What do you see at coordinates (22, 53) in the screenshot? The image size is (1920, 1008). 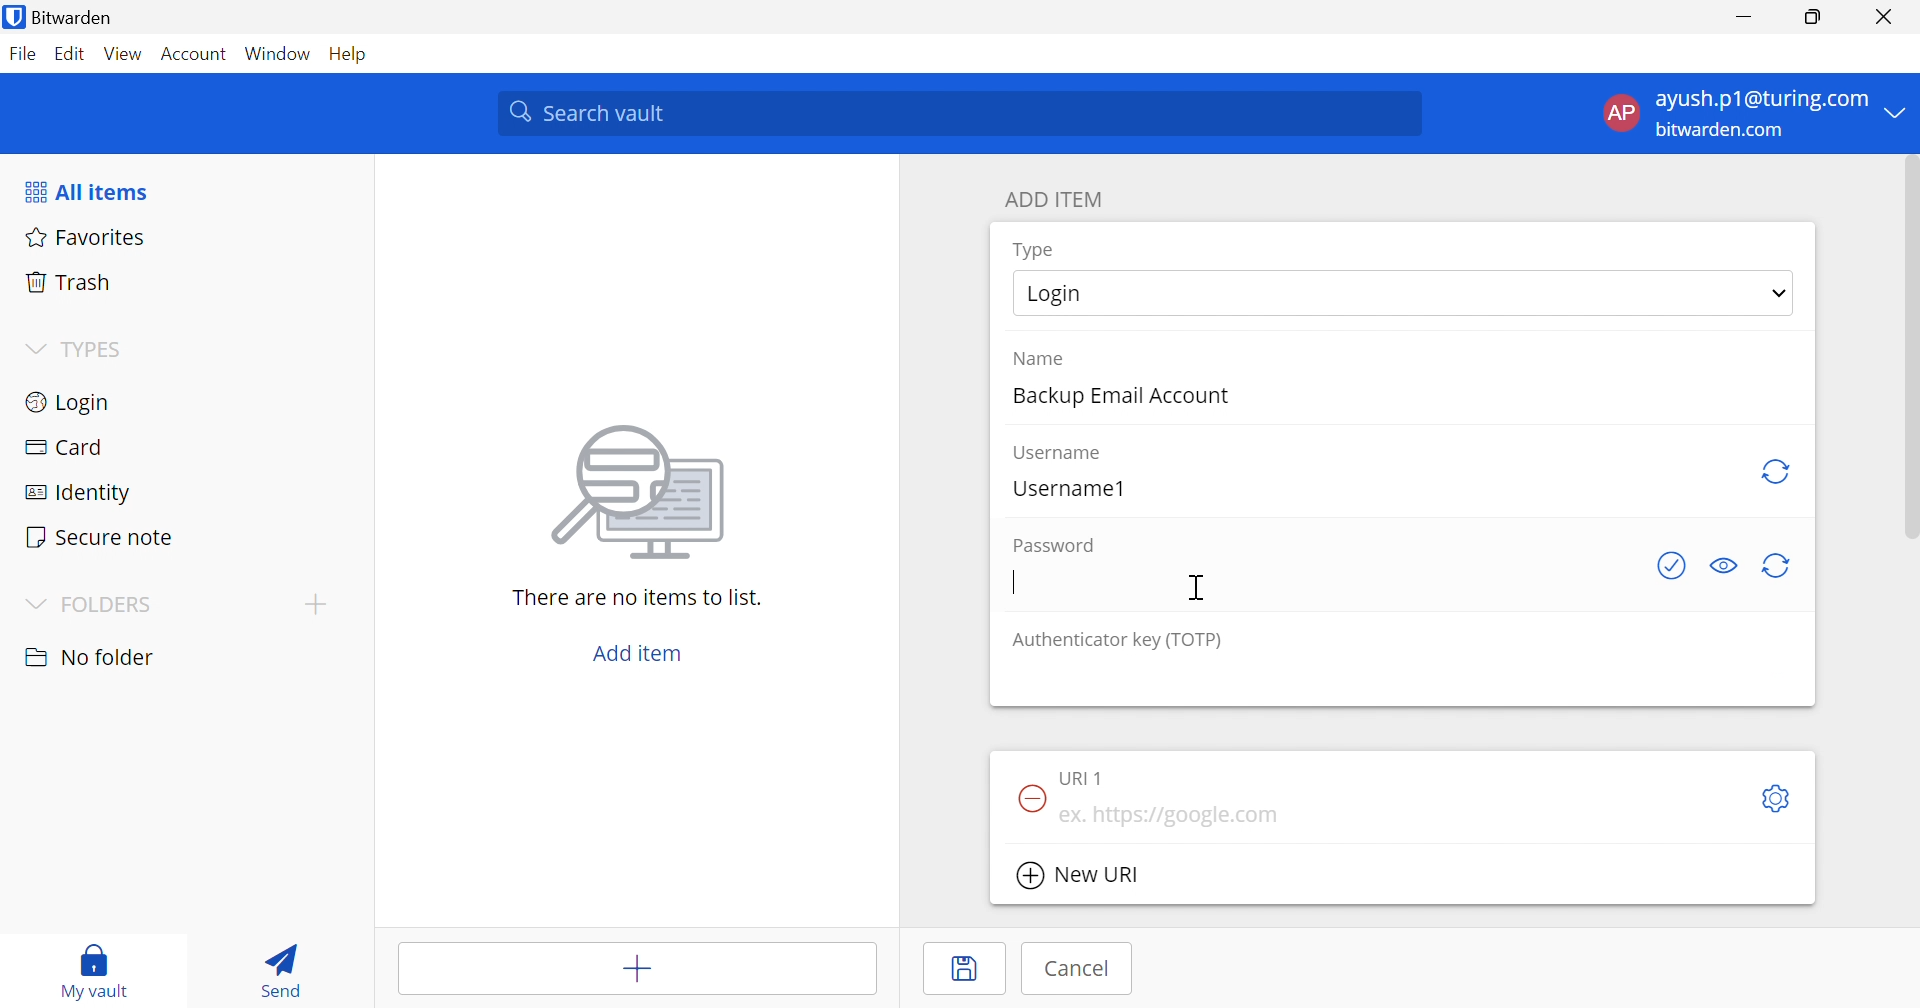 I see `File` at bounding box center [22, 53].